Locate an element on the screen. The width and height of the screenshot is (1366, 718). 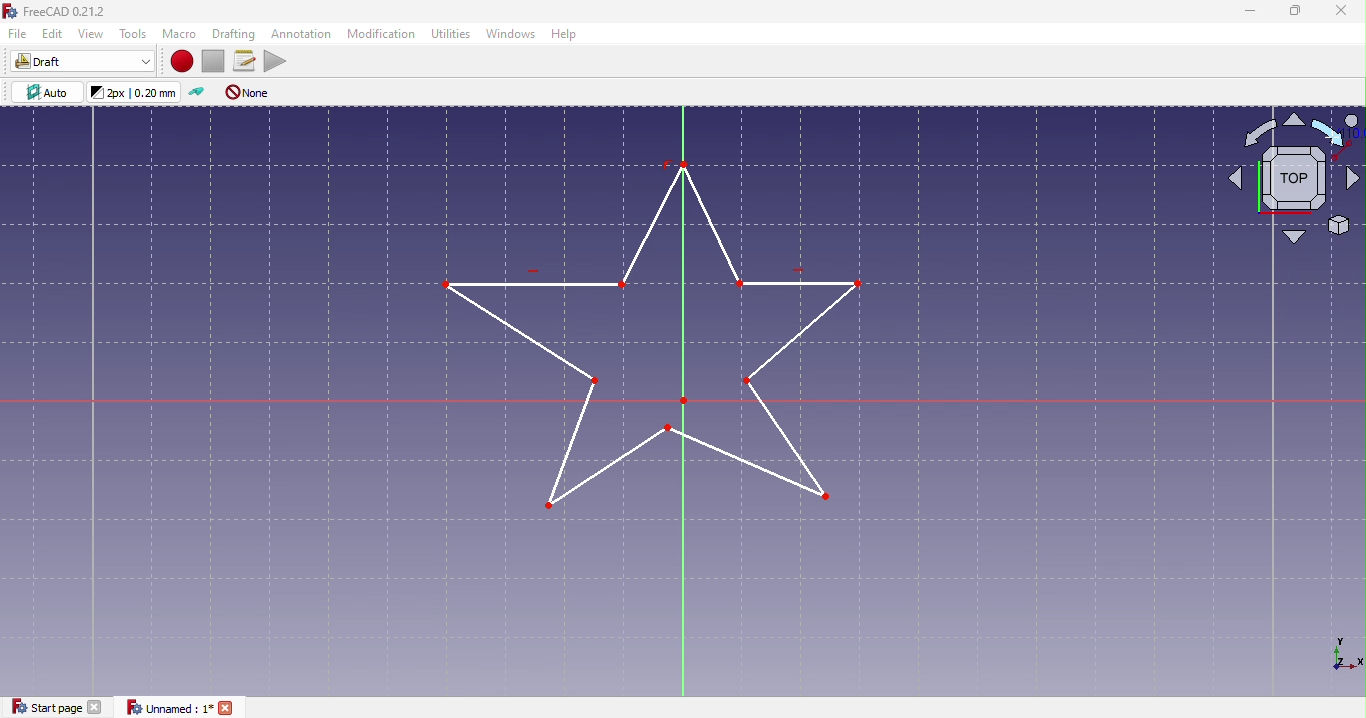
Dimensions is located at coordinates (1343, 655).